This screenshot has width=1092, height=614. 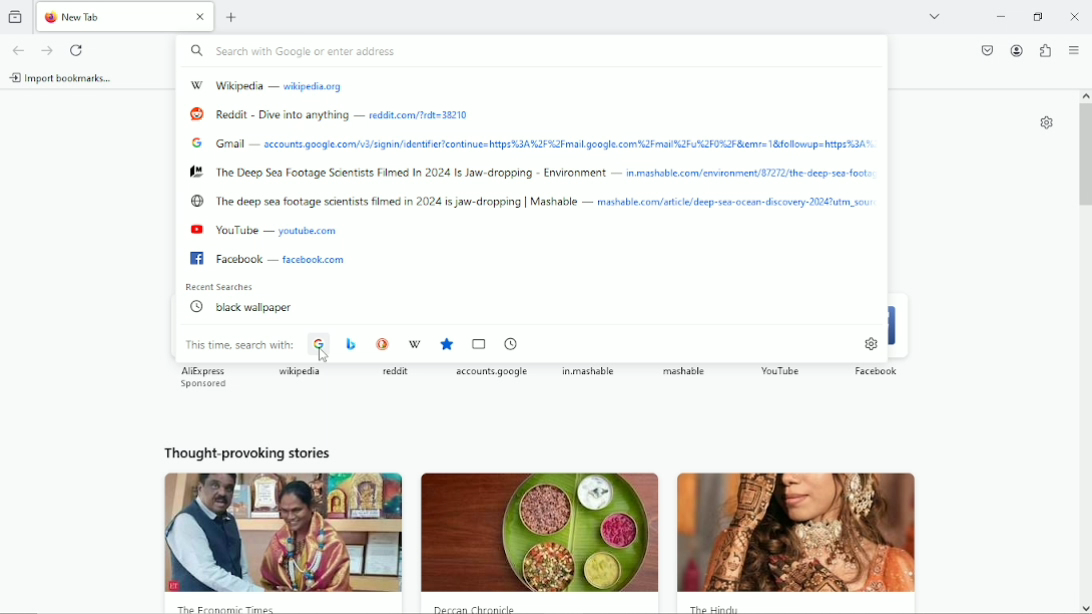 What do you see at coordinates (313, 87) in the screenshot?
I see `wikipeedia.org` at bounding box center [313, 87].